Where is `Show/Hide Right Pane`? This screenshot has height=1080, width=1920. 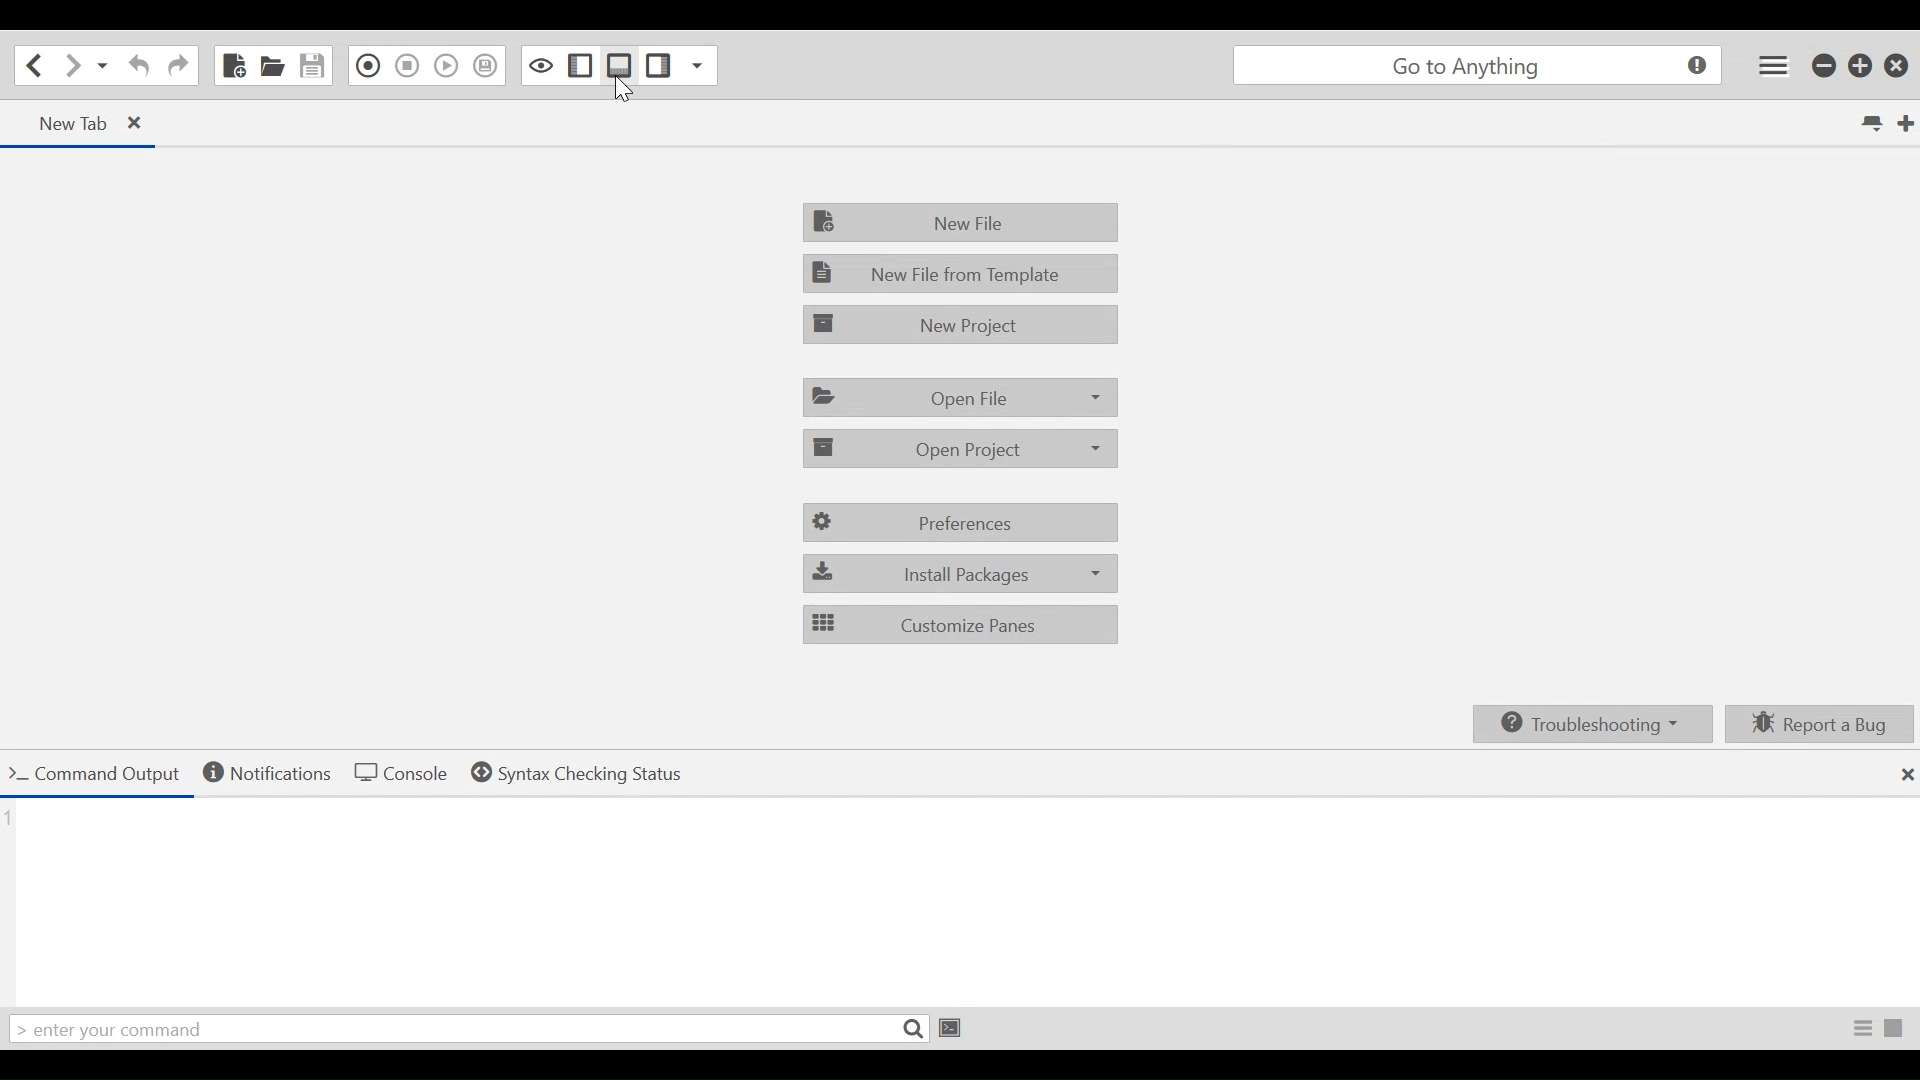
Show/Hide Right Pane is located at coordinates (657, 66).